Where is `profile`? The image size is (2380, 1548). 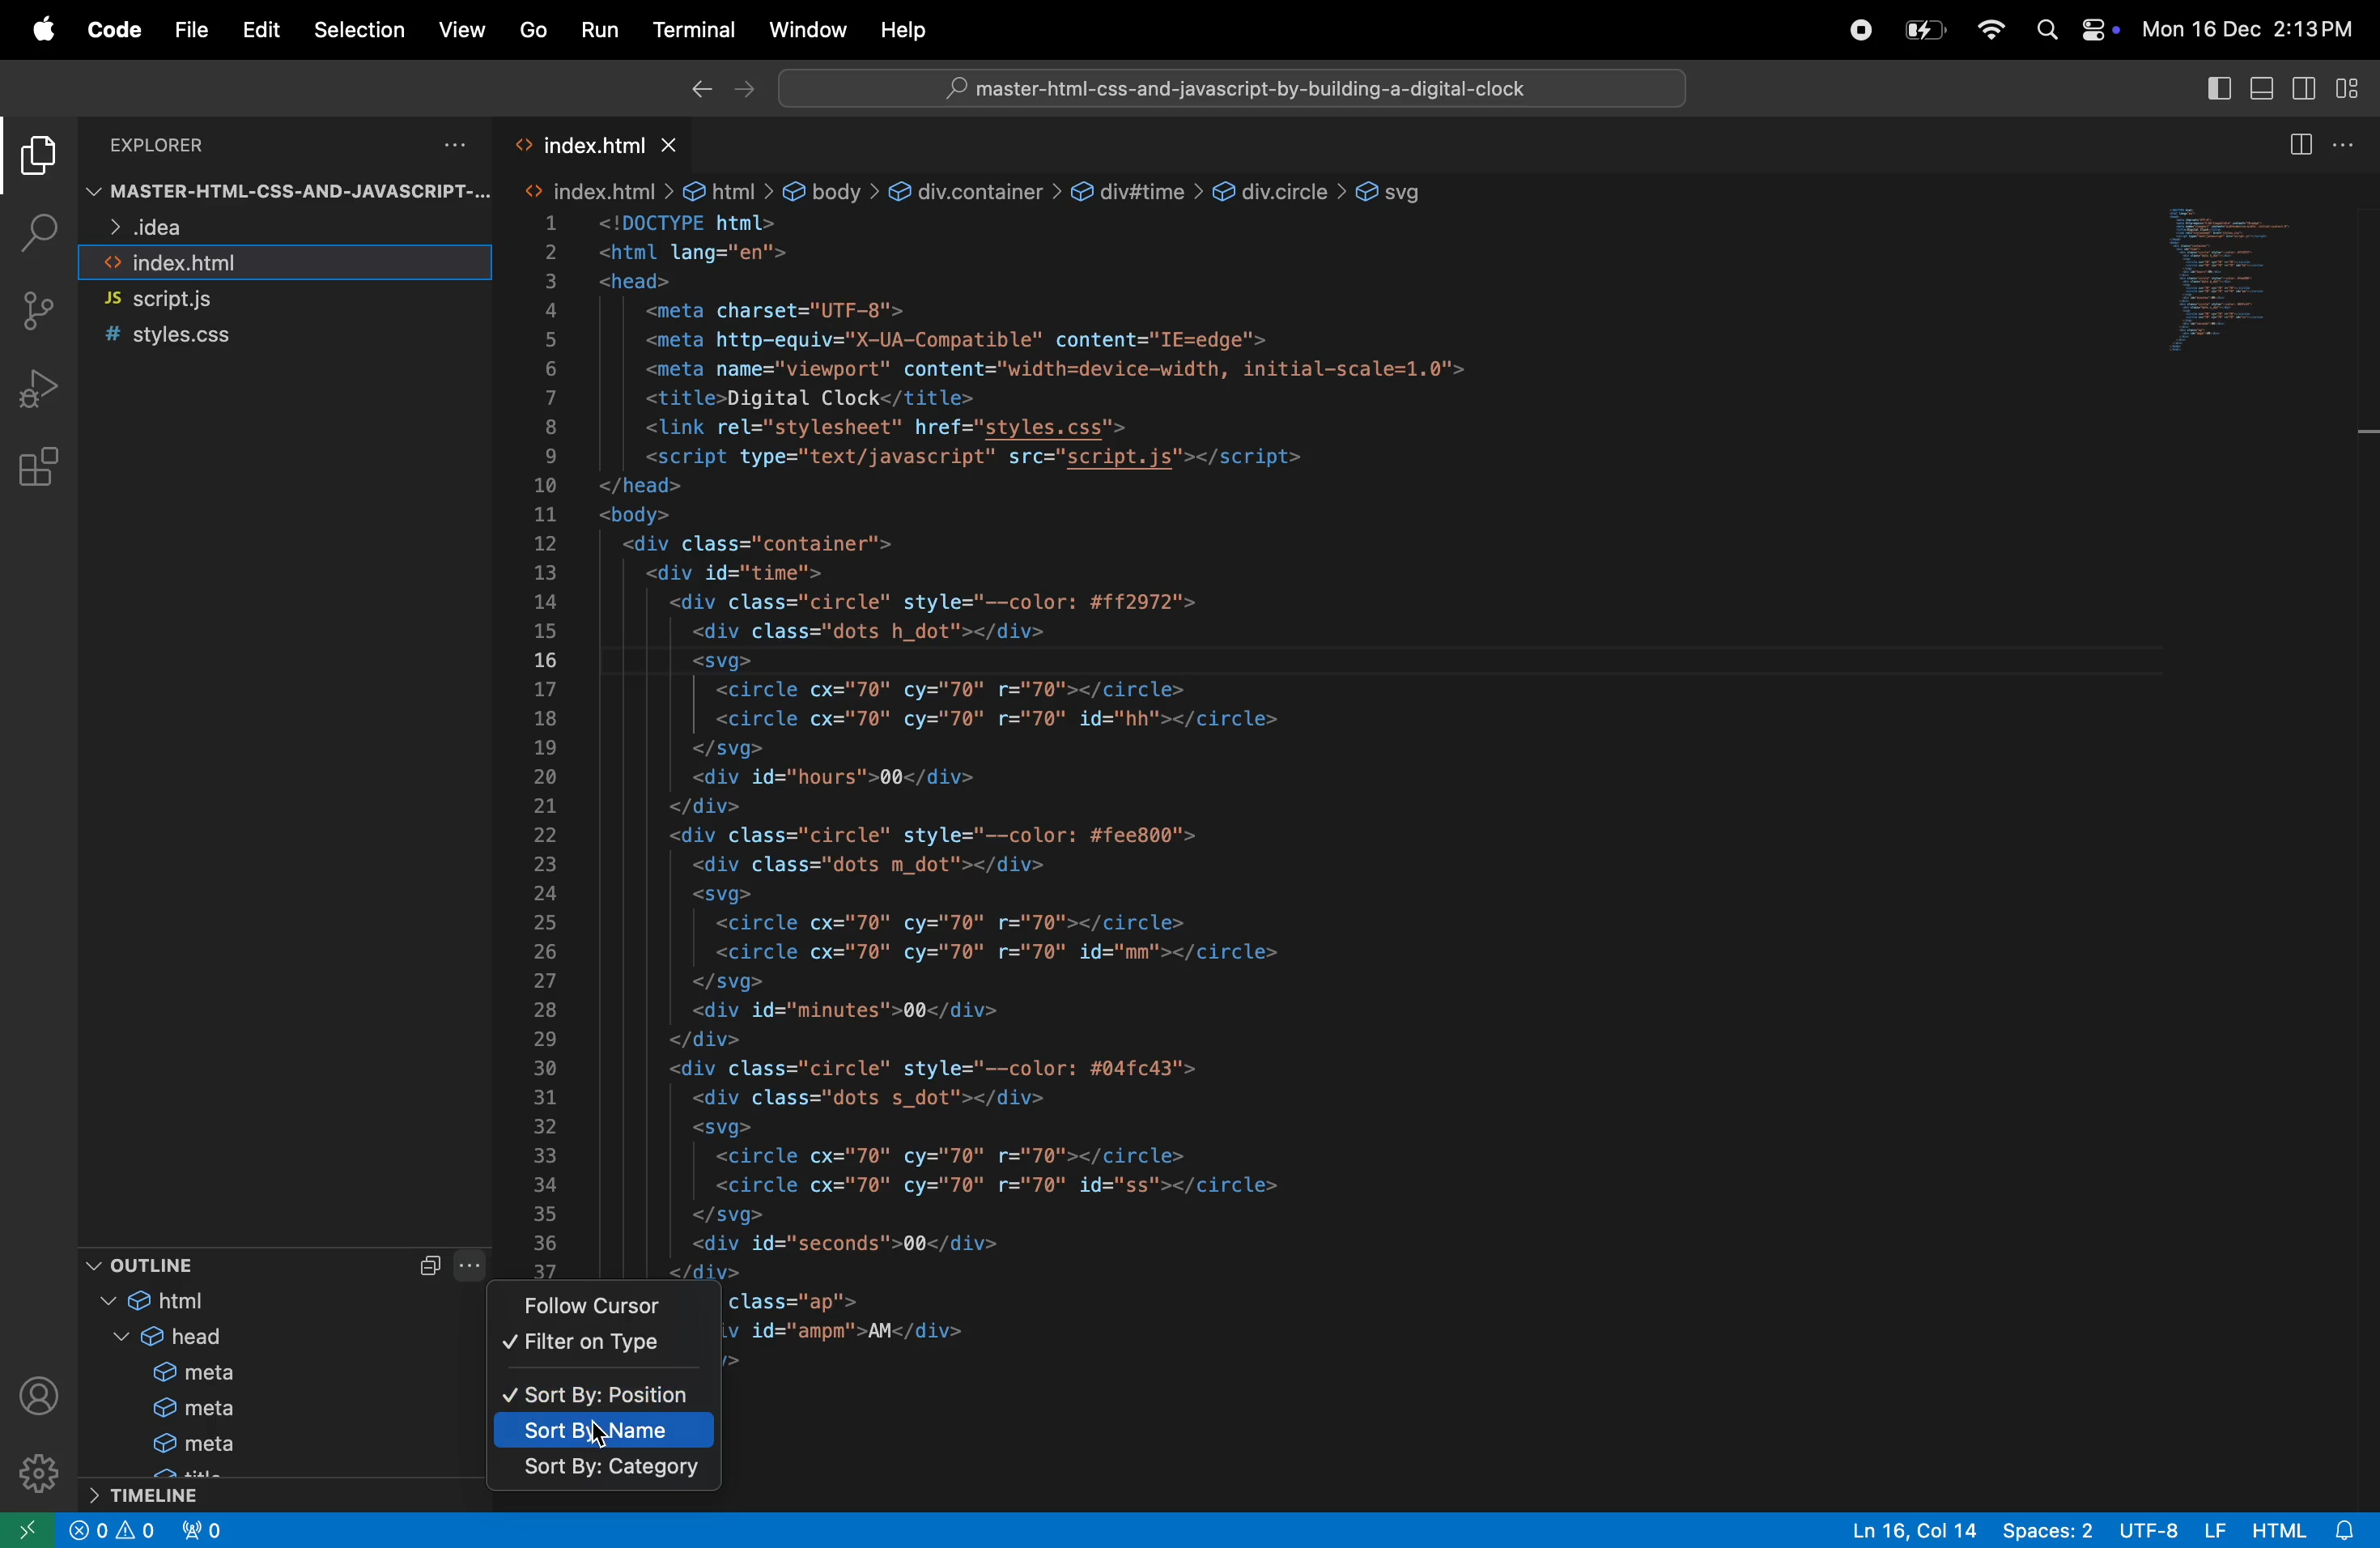 profile is located at coordinates (42, 1397).